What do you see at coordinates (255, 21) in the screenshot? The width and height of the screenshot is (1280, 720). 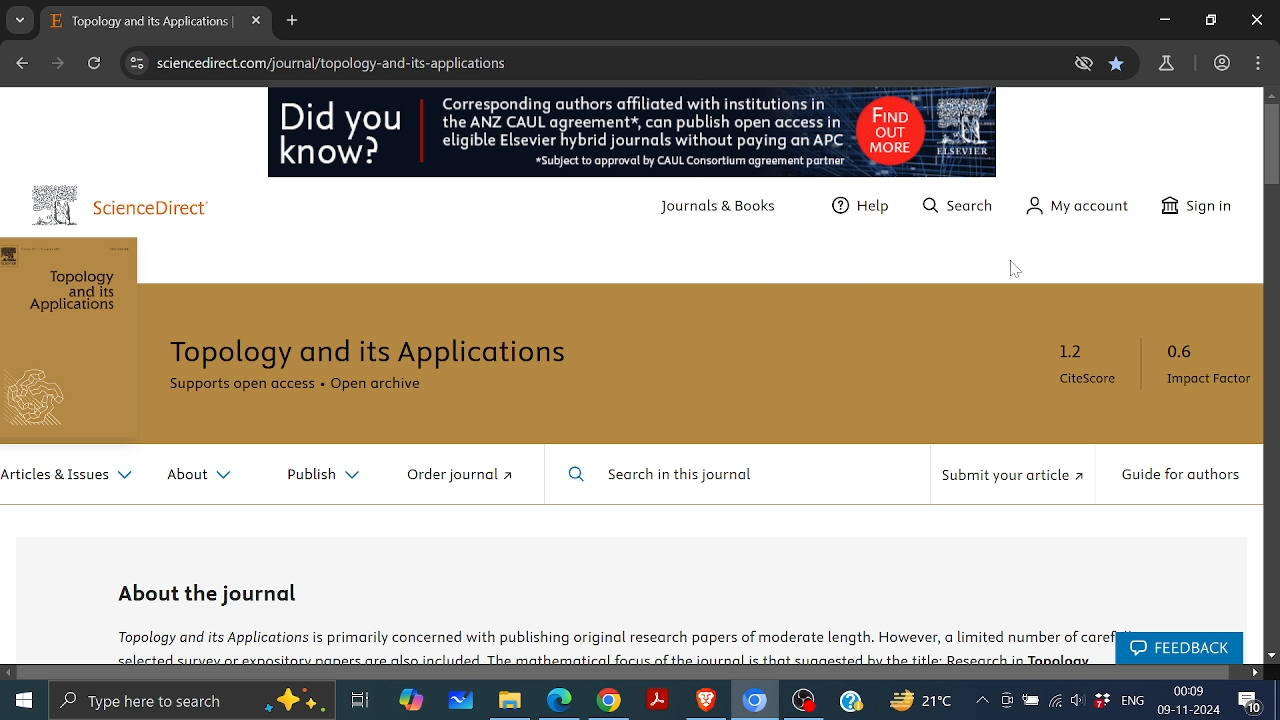 I see `Close current tab` at bounding box center [255, 21].